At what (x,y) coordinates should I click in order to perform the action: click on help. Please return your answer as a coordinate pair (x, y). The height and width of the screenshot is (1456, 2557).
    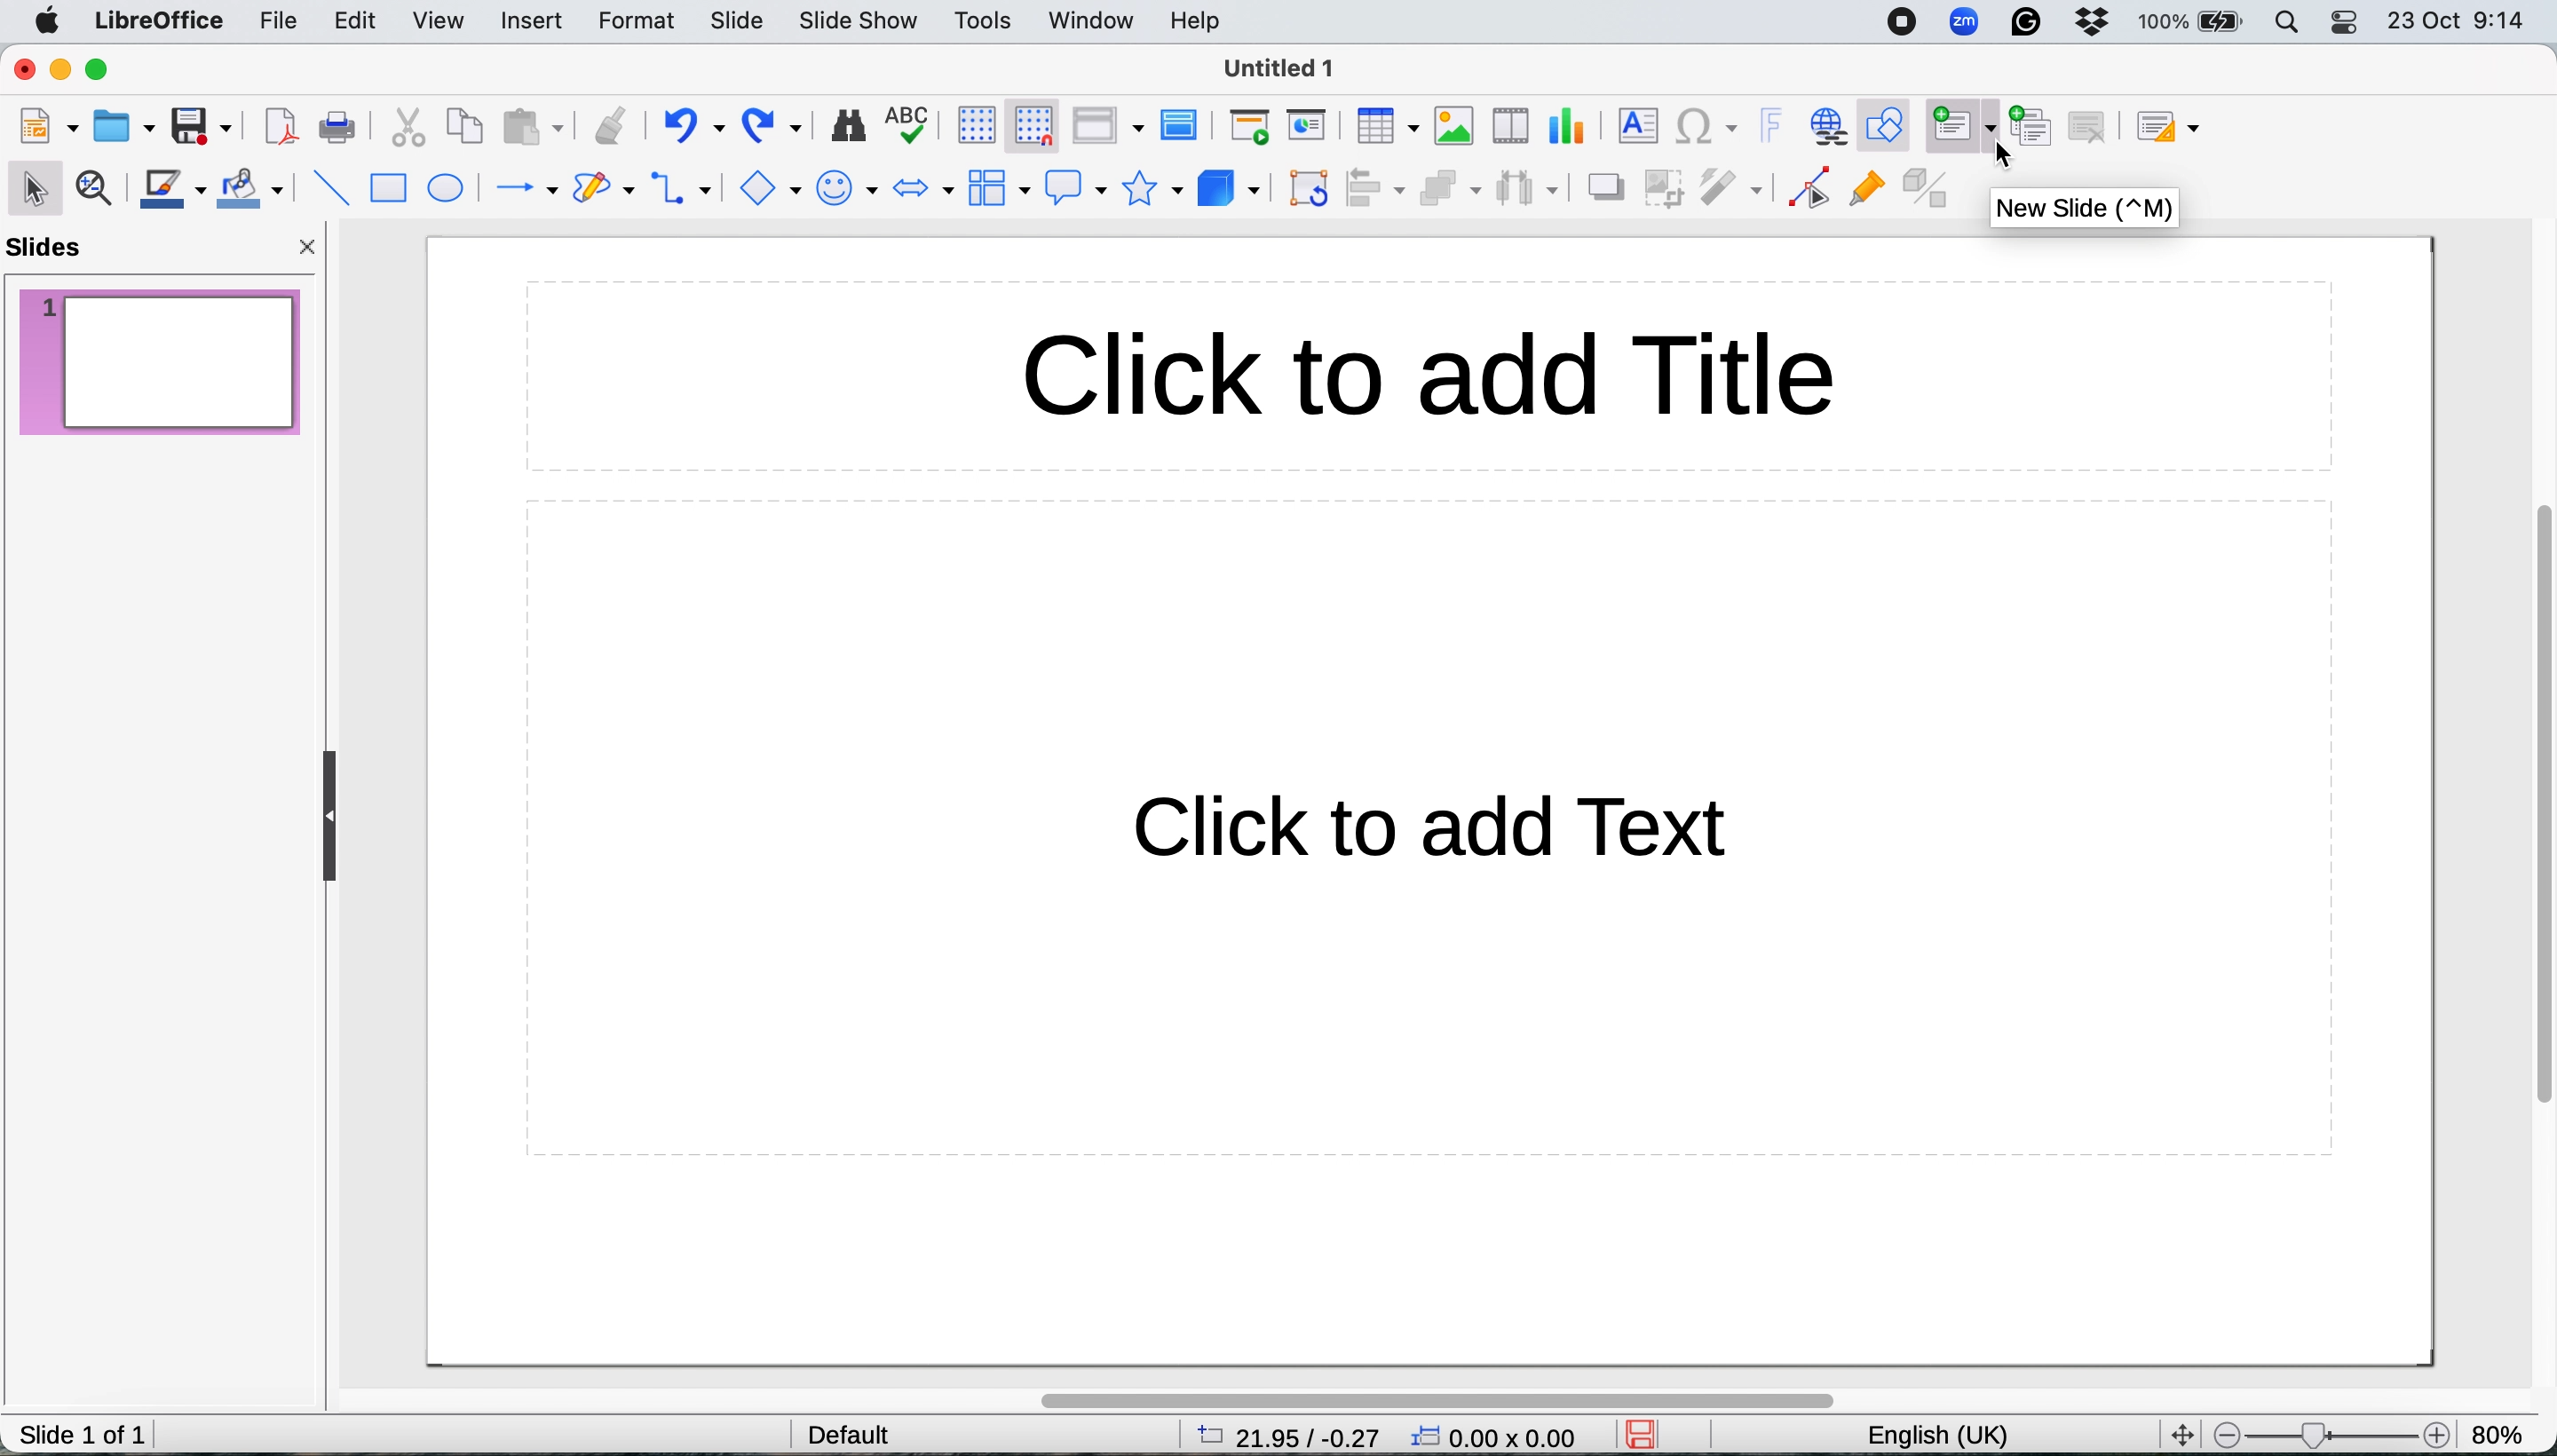
    Looking at the image, I should click on (1199, 21).